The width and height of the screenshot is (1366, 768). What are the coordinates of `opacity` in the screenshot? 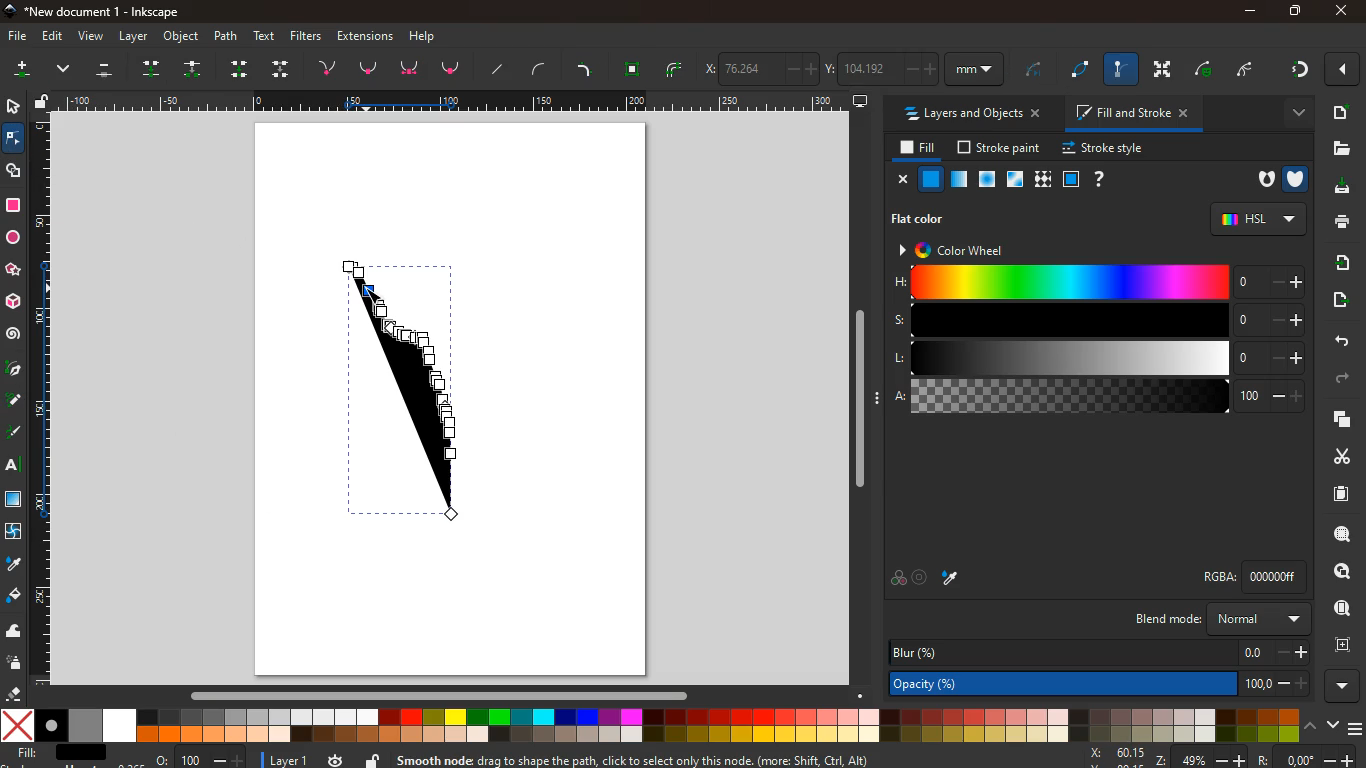 It's located at (960, 180).